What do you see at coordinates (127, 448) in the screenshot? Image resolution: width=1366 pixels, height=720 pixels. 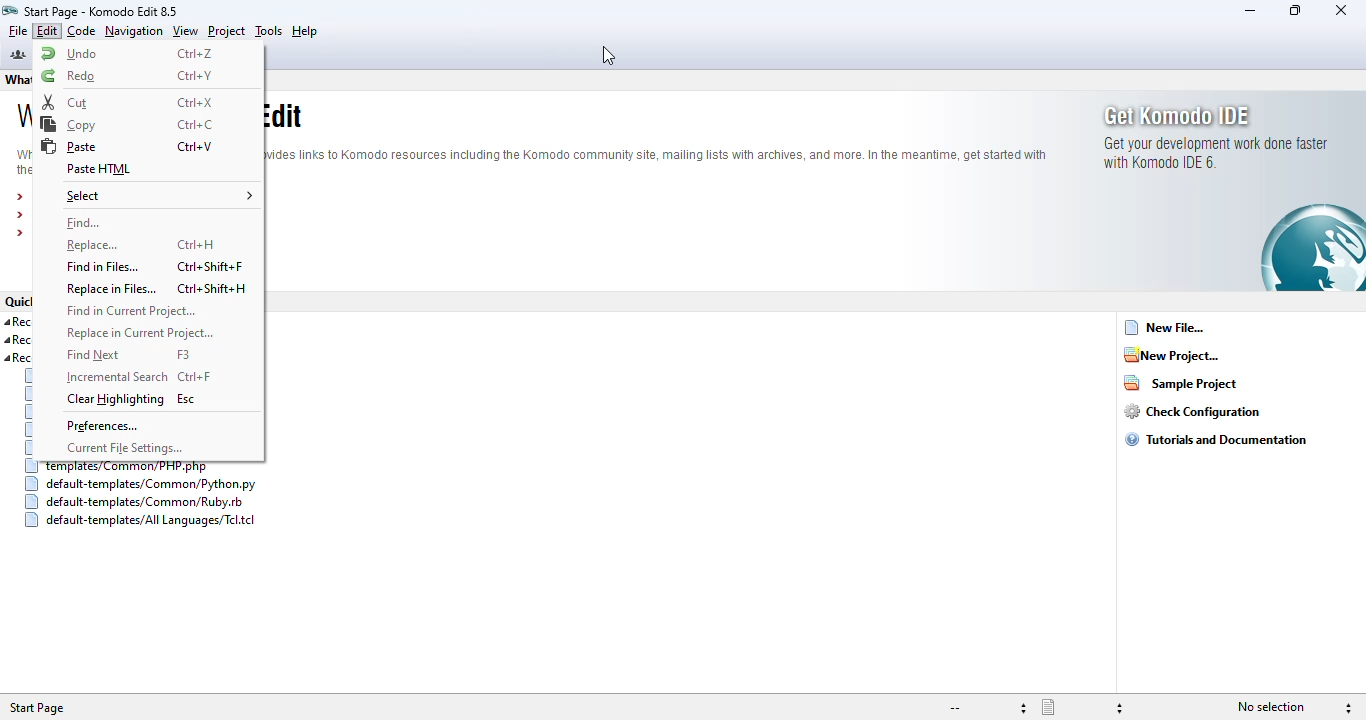 I see `current file settings` at bounding box center [127, 448].